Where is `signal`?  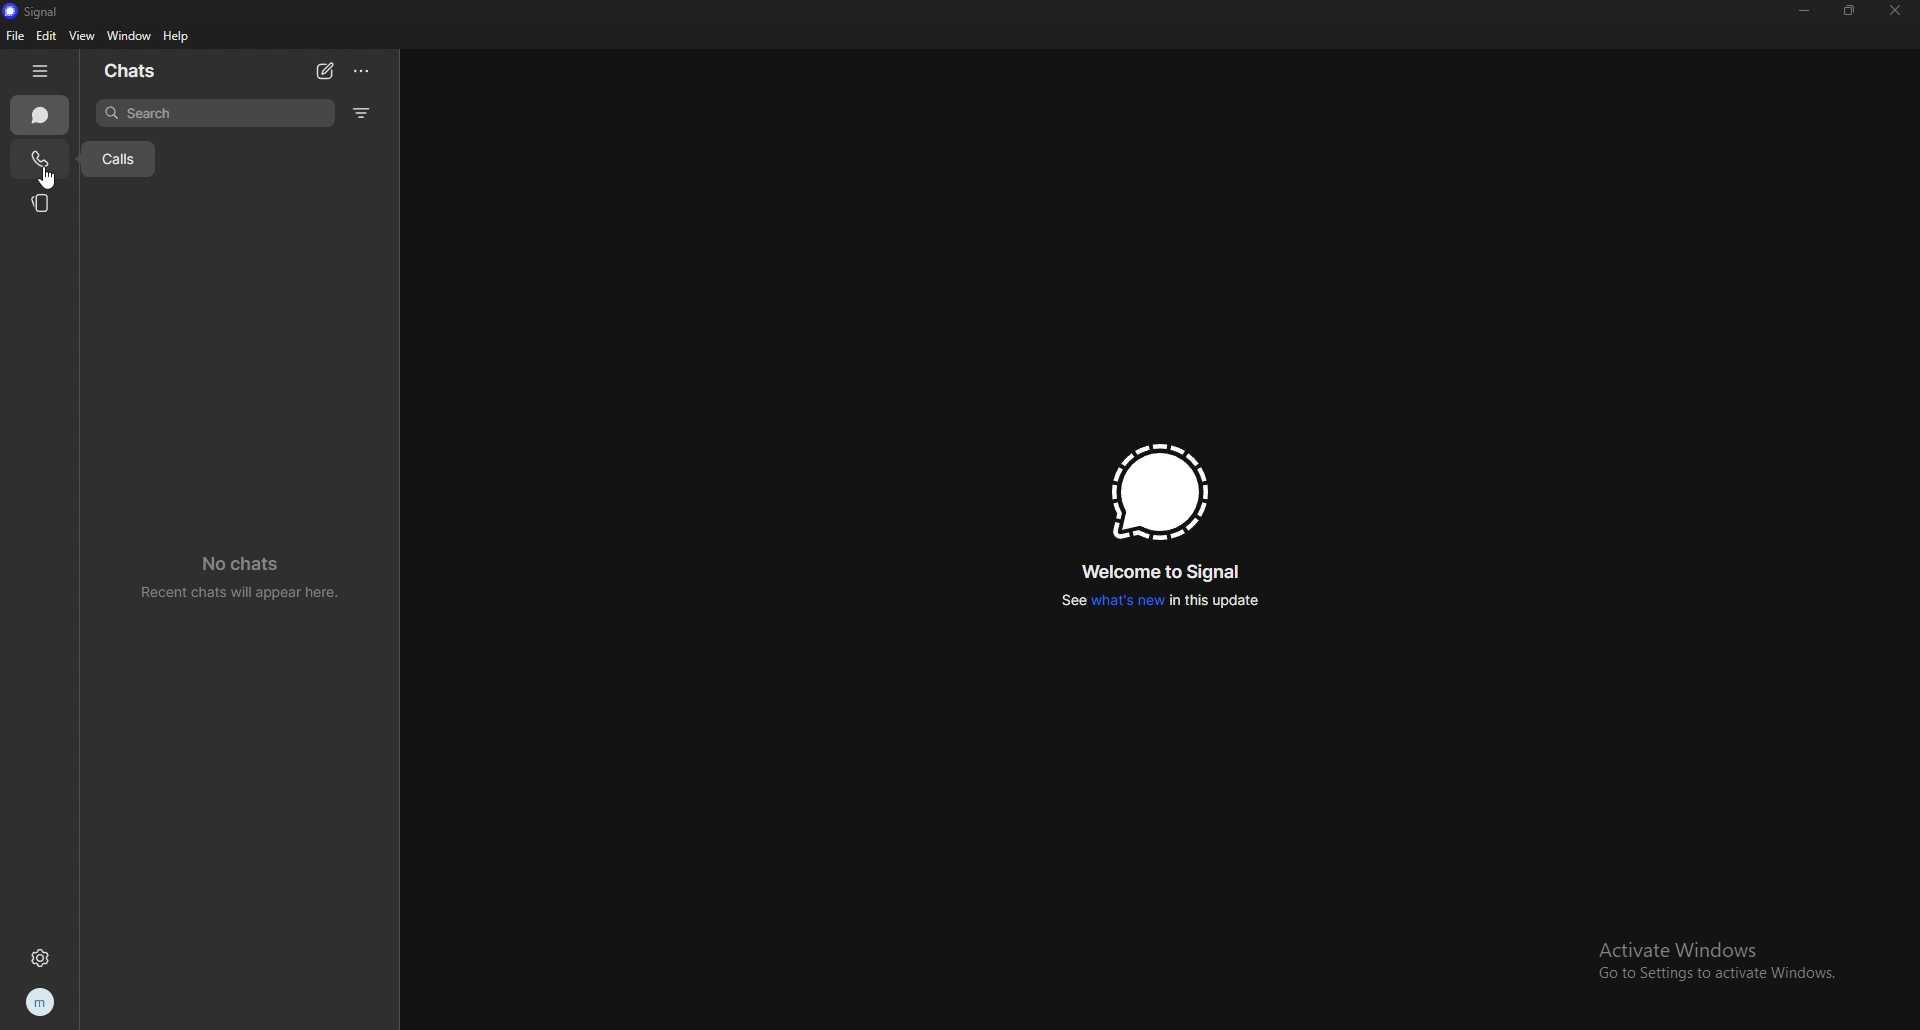 signal is located at coordinates (47, 10).